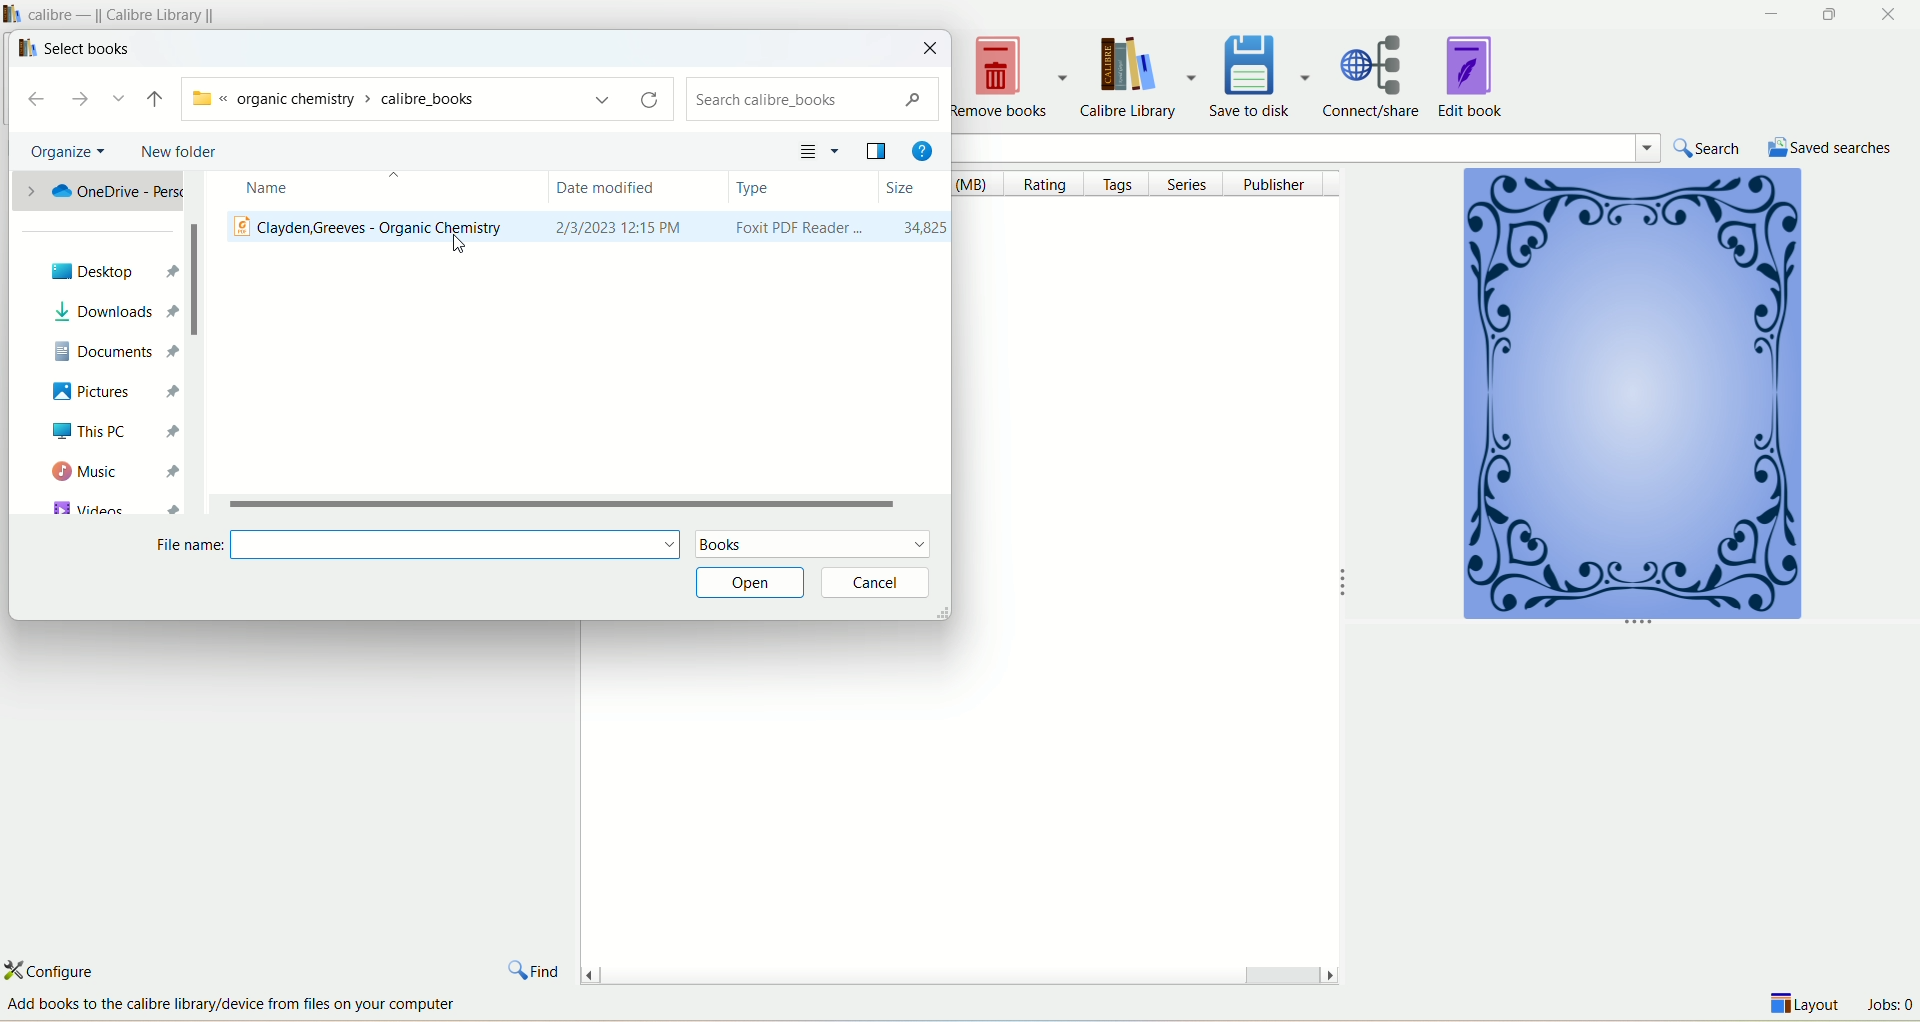 This screenshot has height=1022, width=1920. Describe the element at coordinates (104, 271) in the screenshot. I see `desktop` at that location.